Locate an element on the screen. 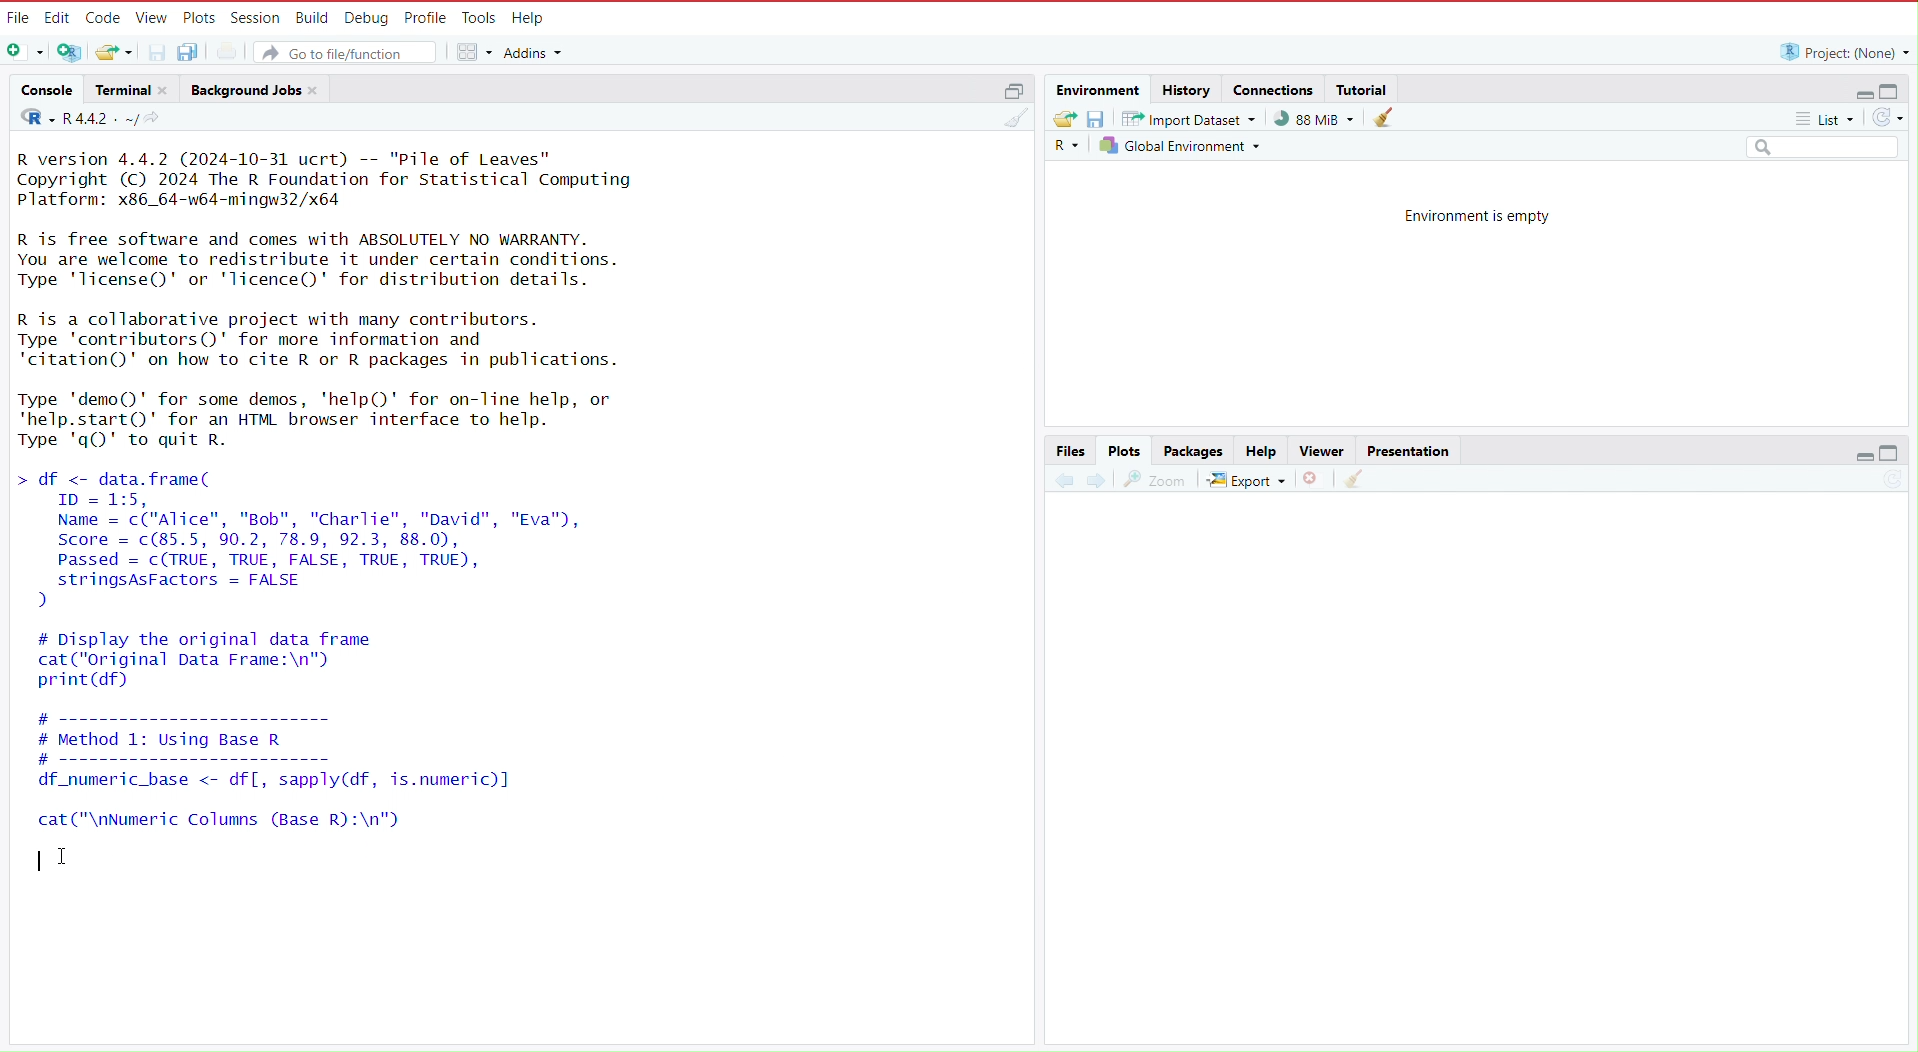  maximize is located at coordinates (1011, 88).